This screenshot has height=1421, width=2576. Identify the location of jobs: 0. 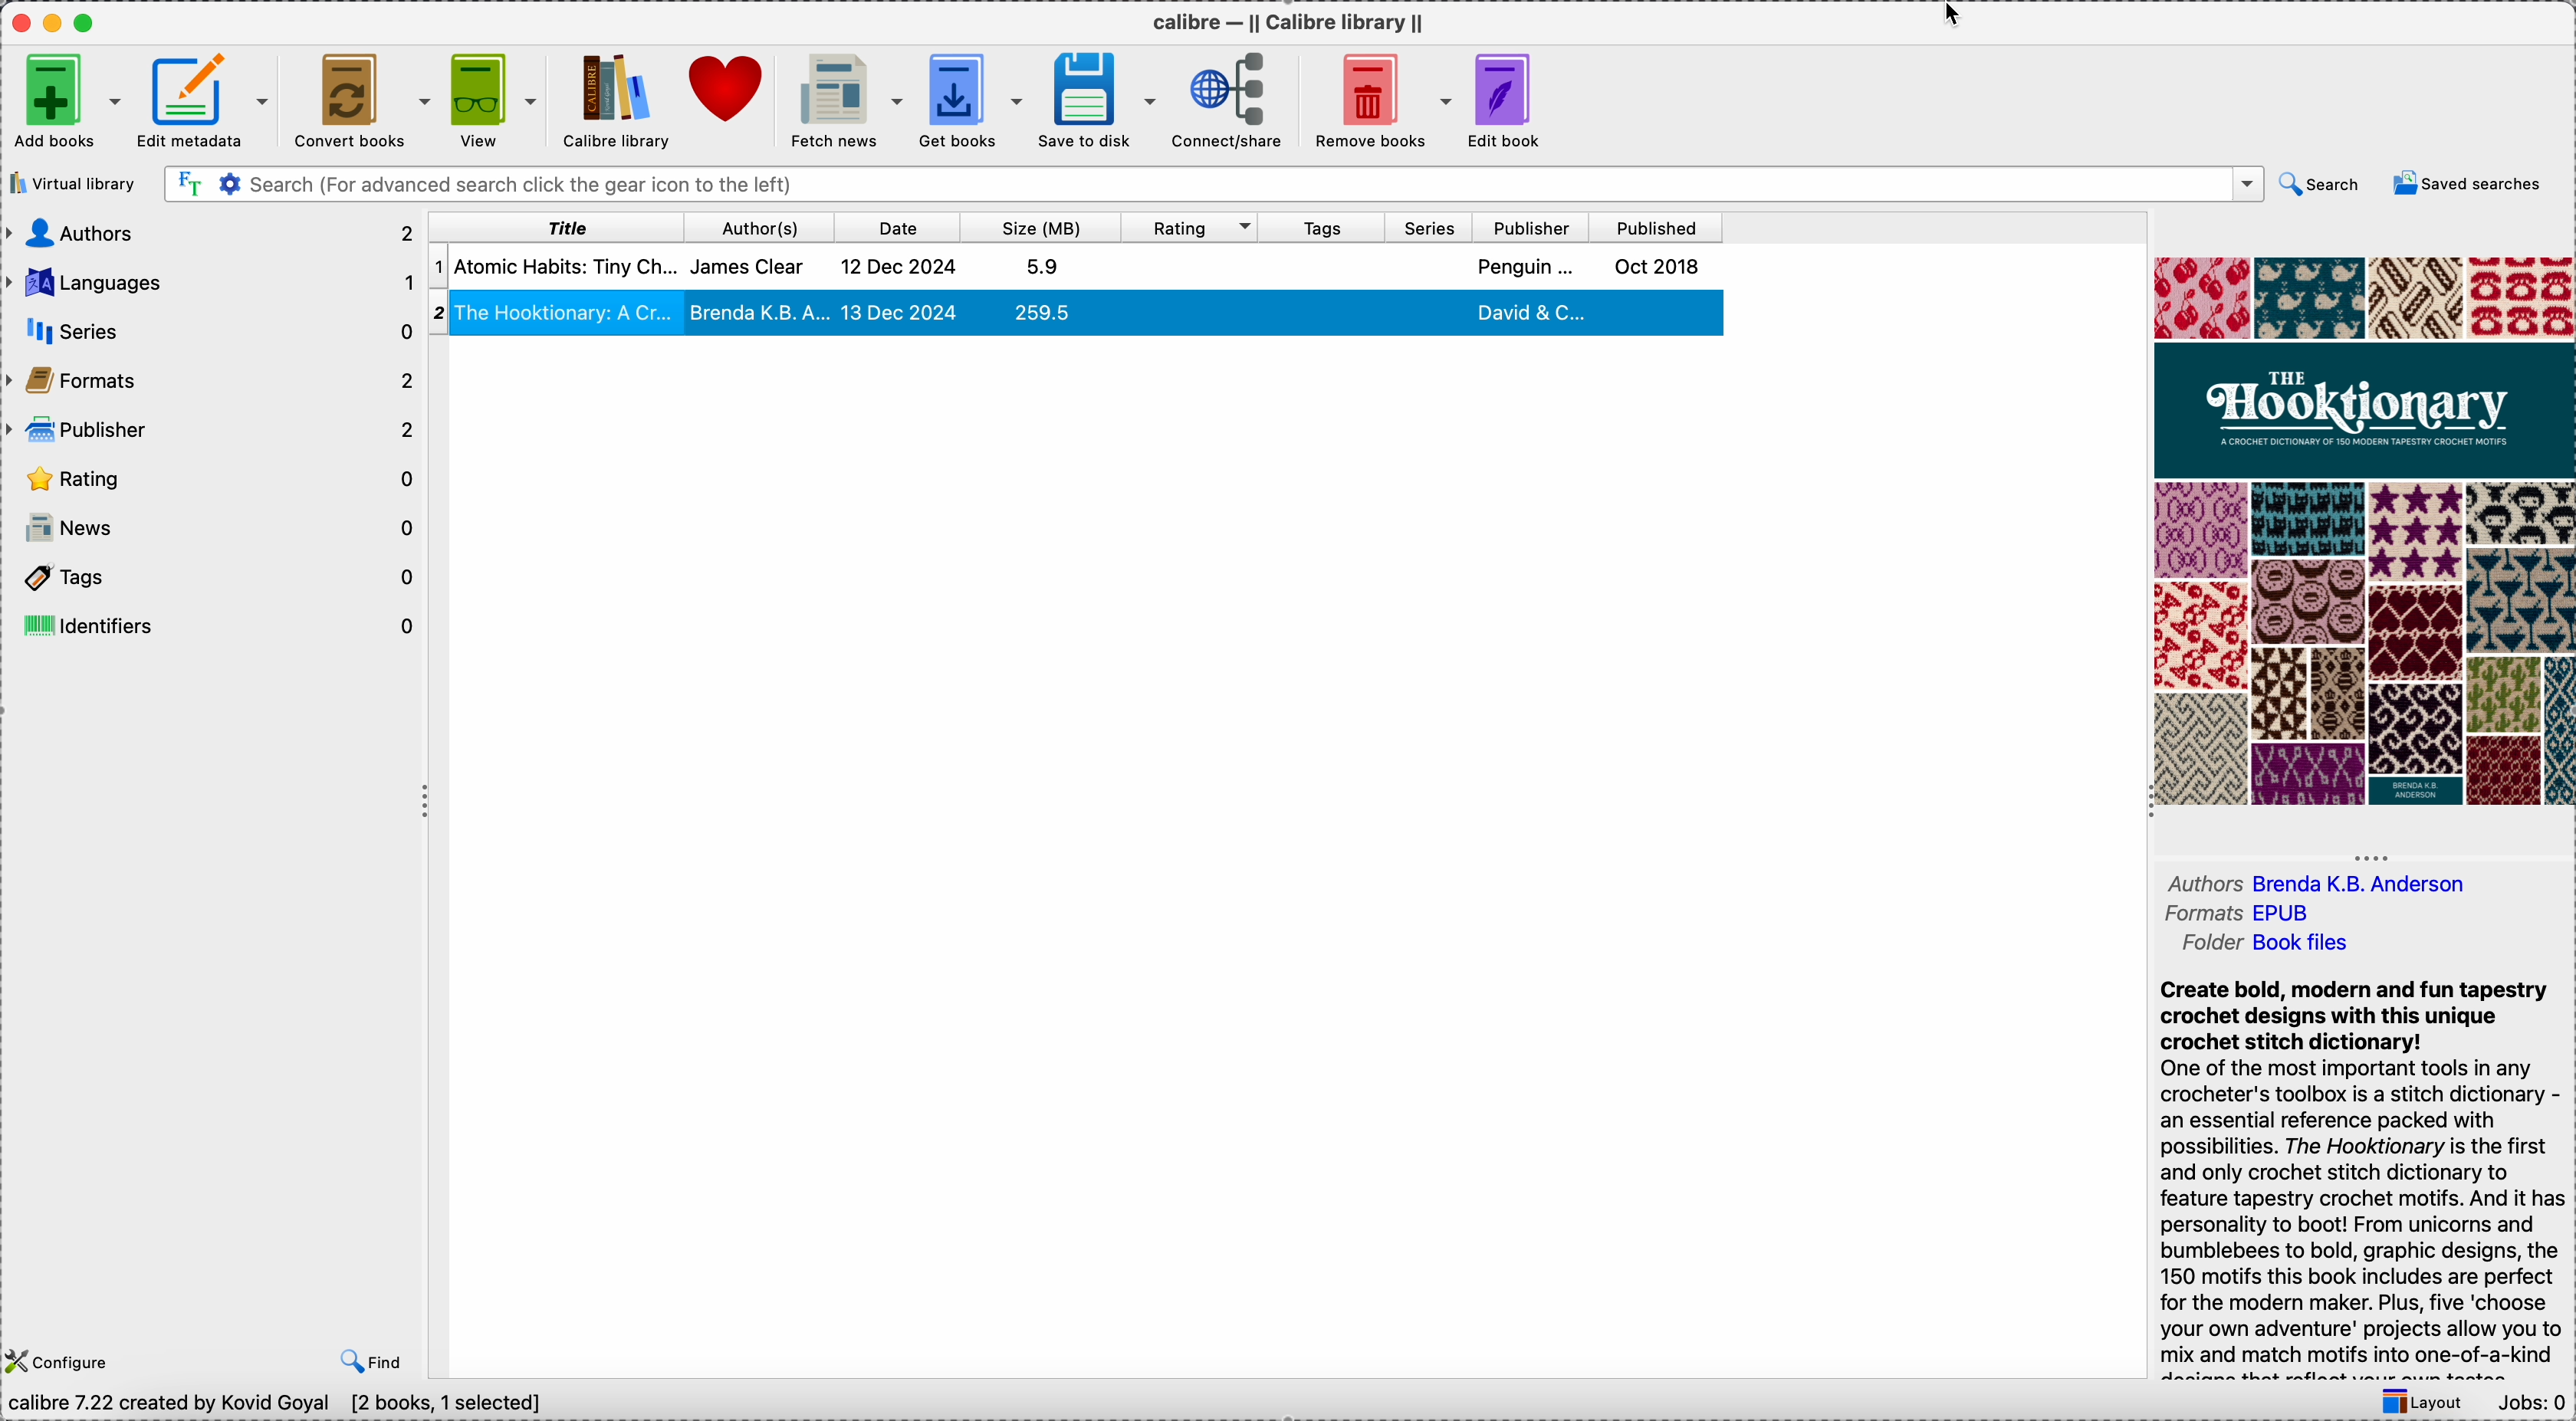
(2531, 1400).